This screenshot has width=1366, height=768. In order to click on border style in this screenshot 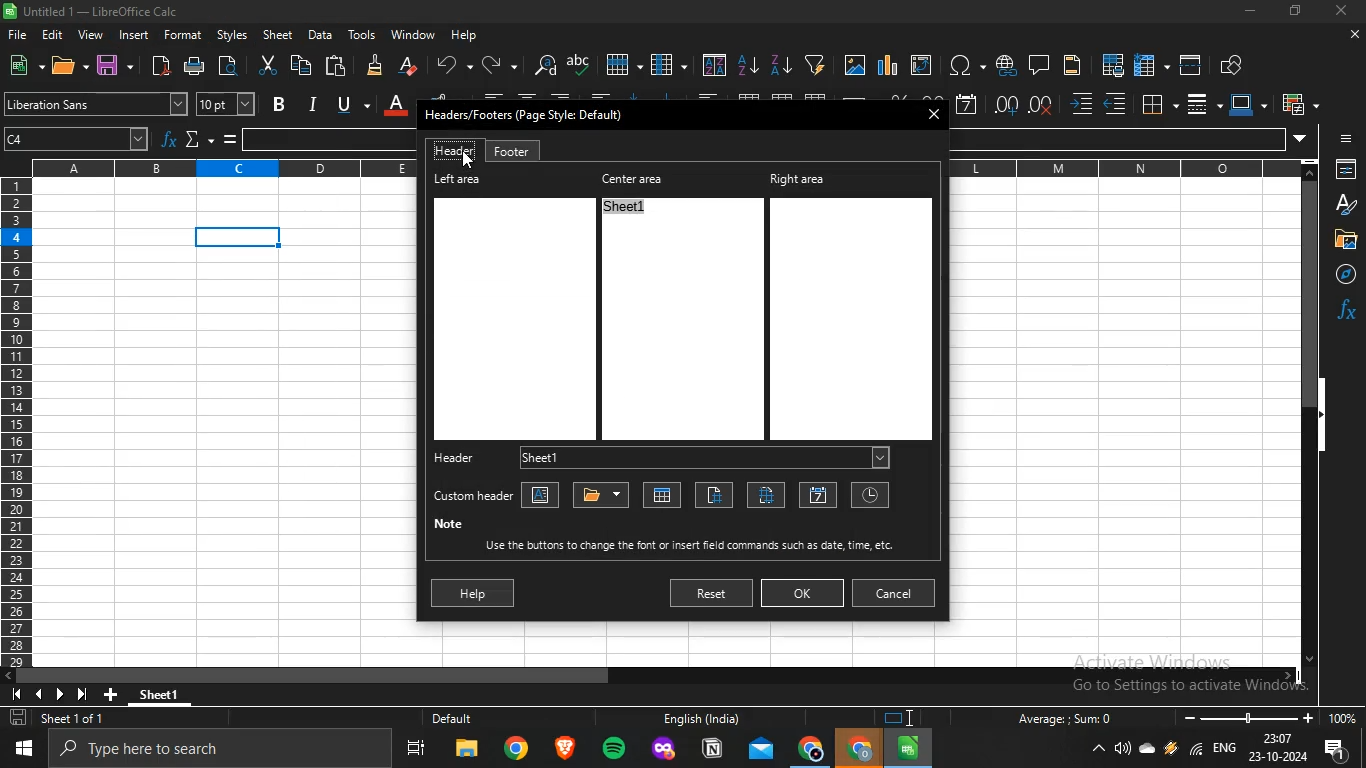, I will do `click(1197, 104)`.